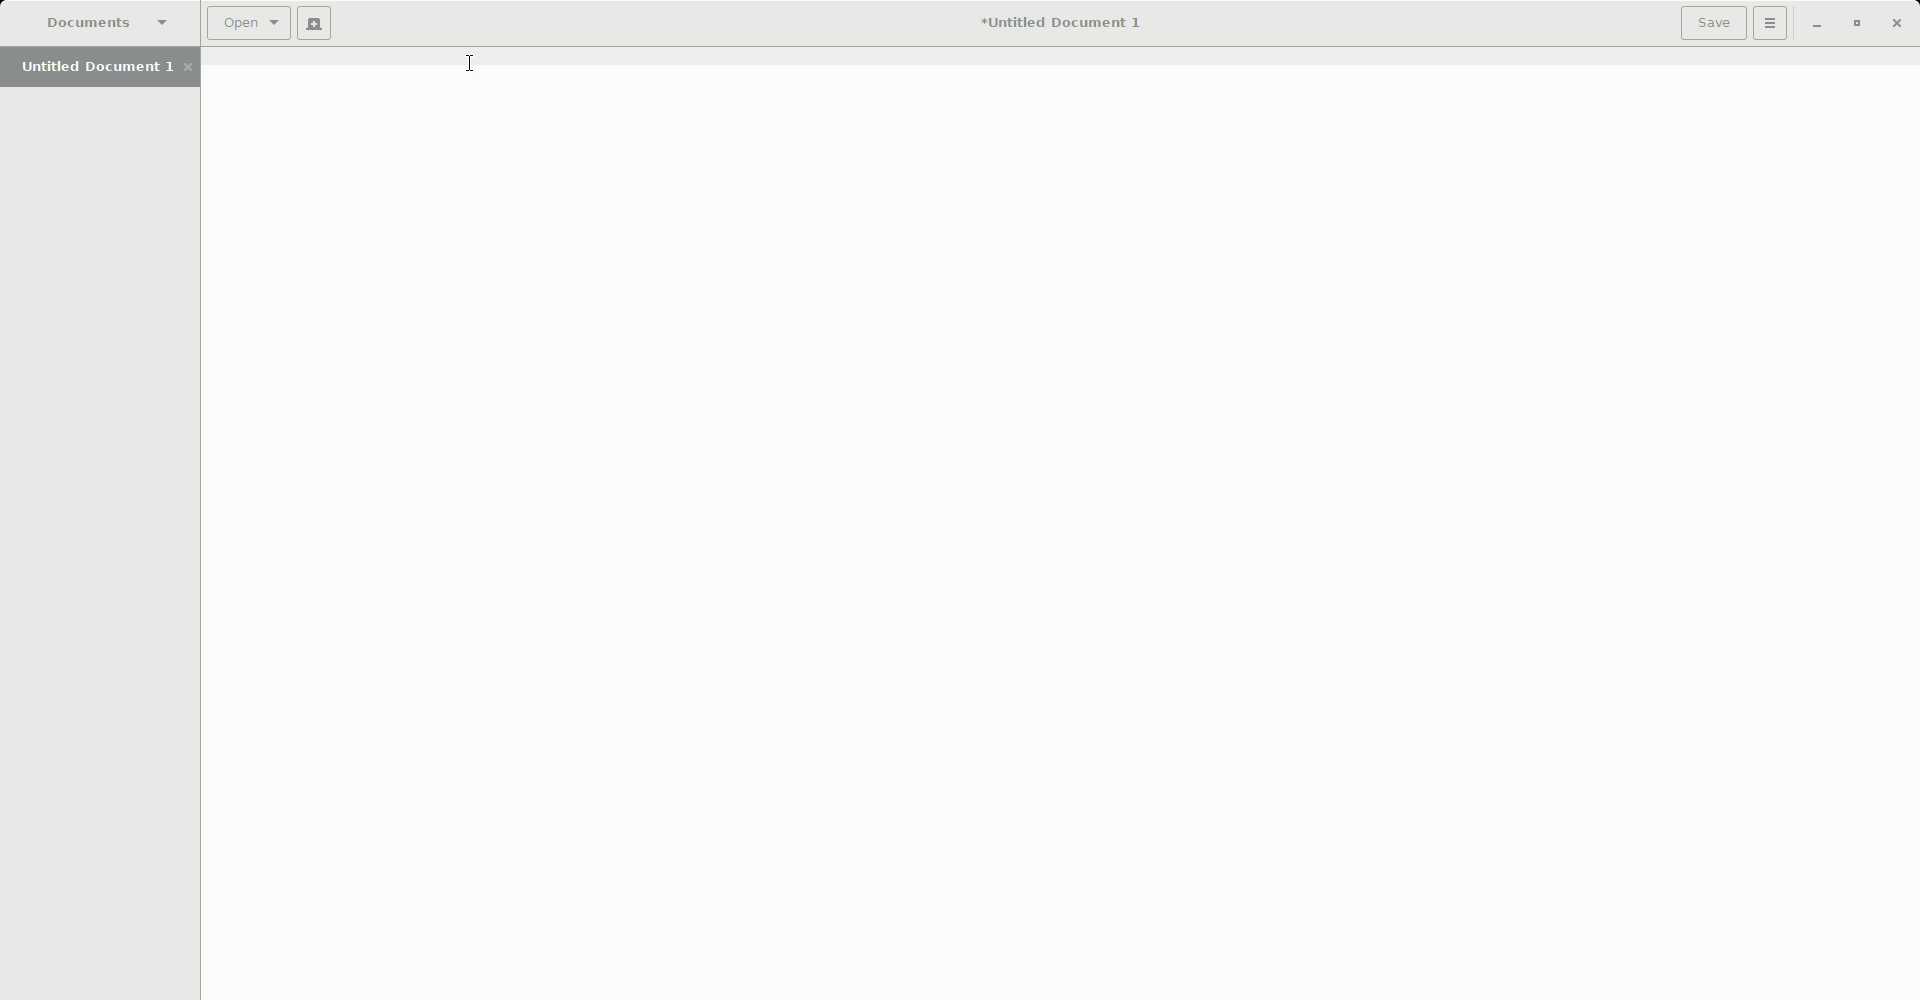 The width and height of the screenshot is (1920, 1000). I want to click on Open, so click(246, 22).